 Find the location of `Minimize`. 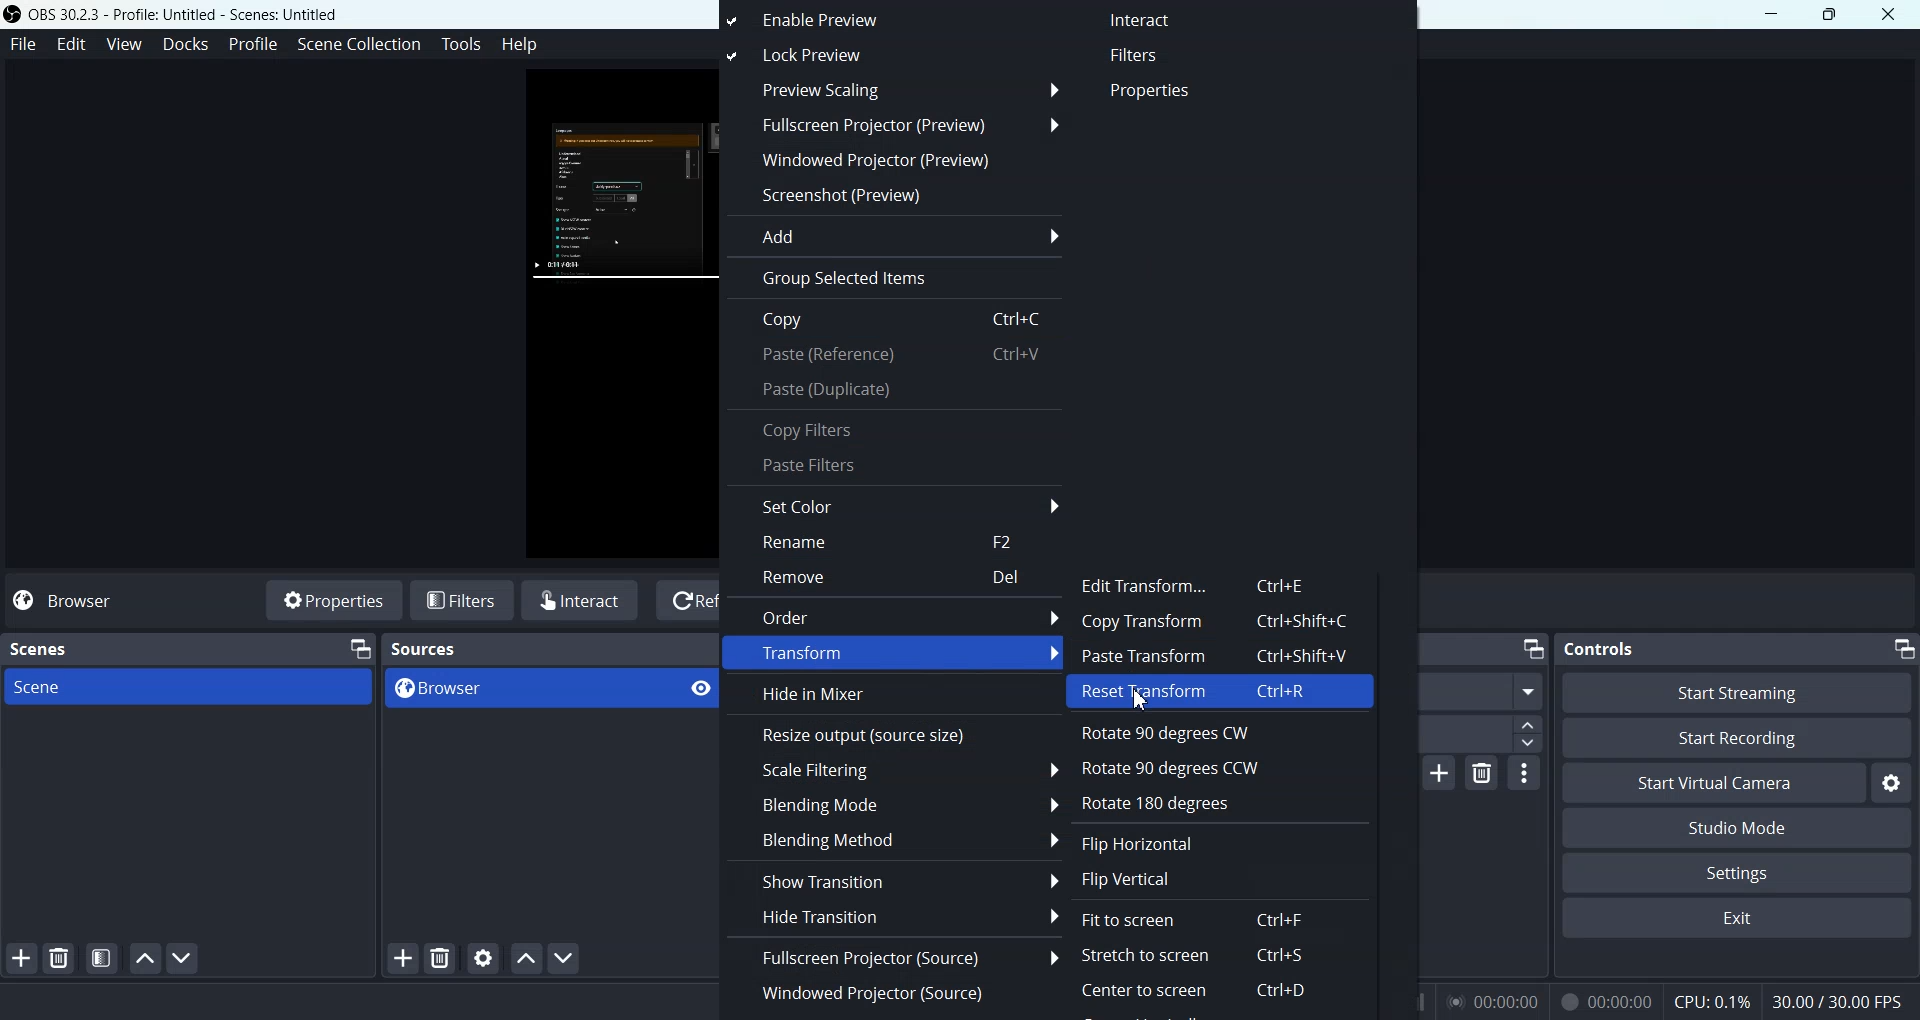

Minimize is located at coordinates (357, 648).